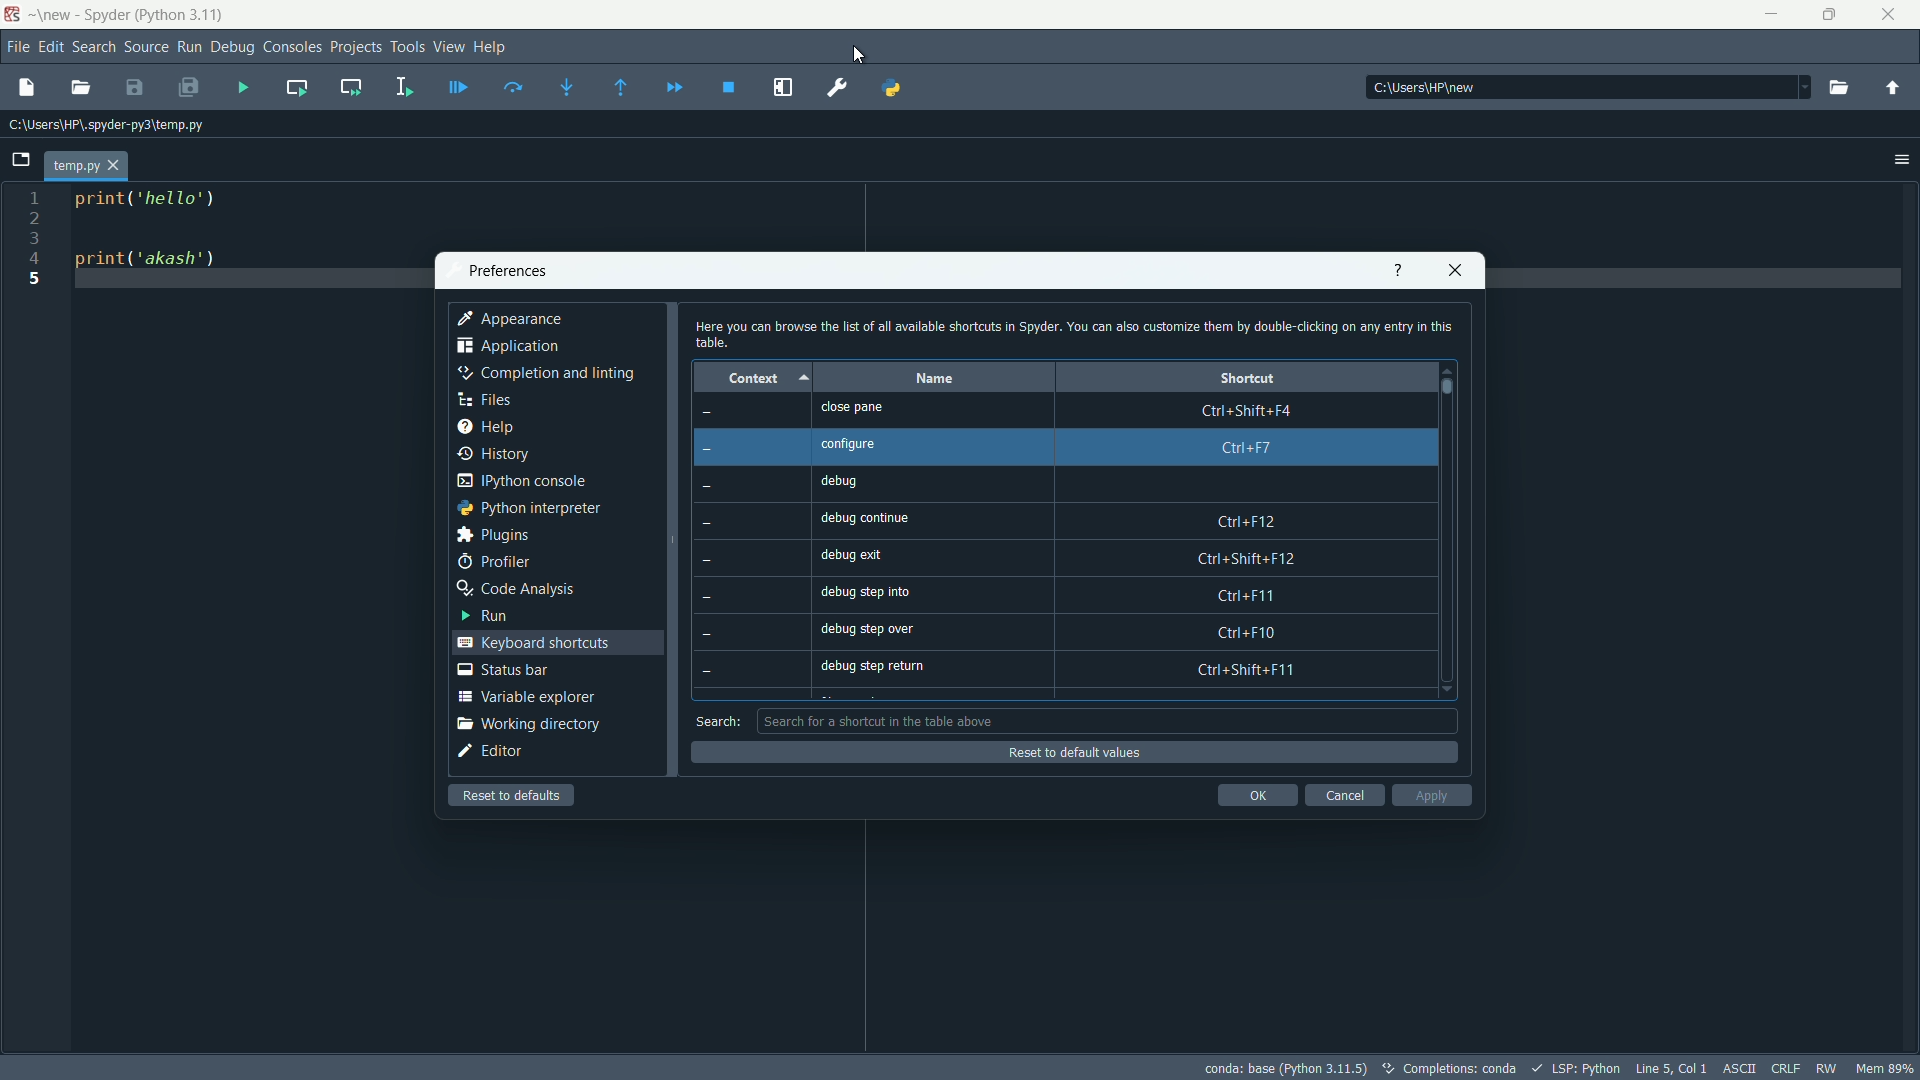 The width and height of the screenshot is (1920, 1080). What do you see at coordinates (492, 535) in the screenshot?
I see `plugins` at bounding box center [492, 535].